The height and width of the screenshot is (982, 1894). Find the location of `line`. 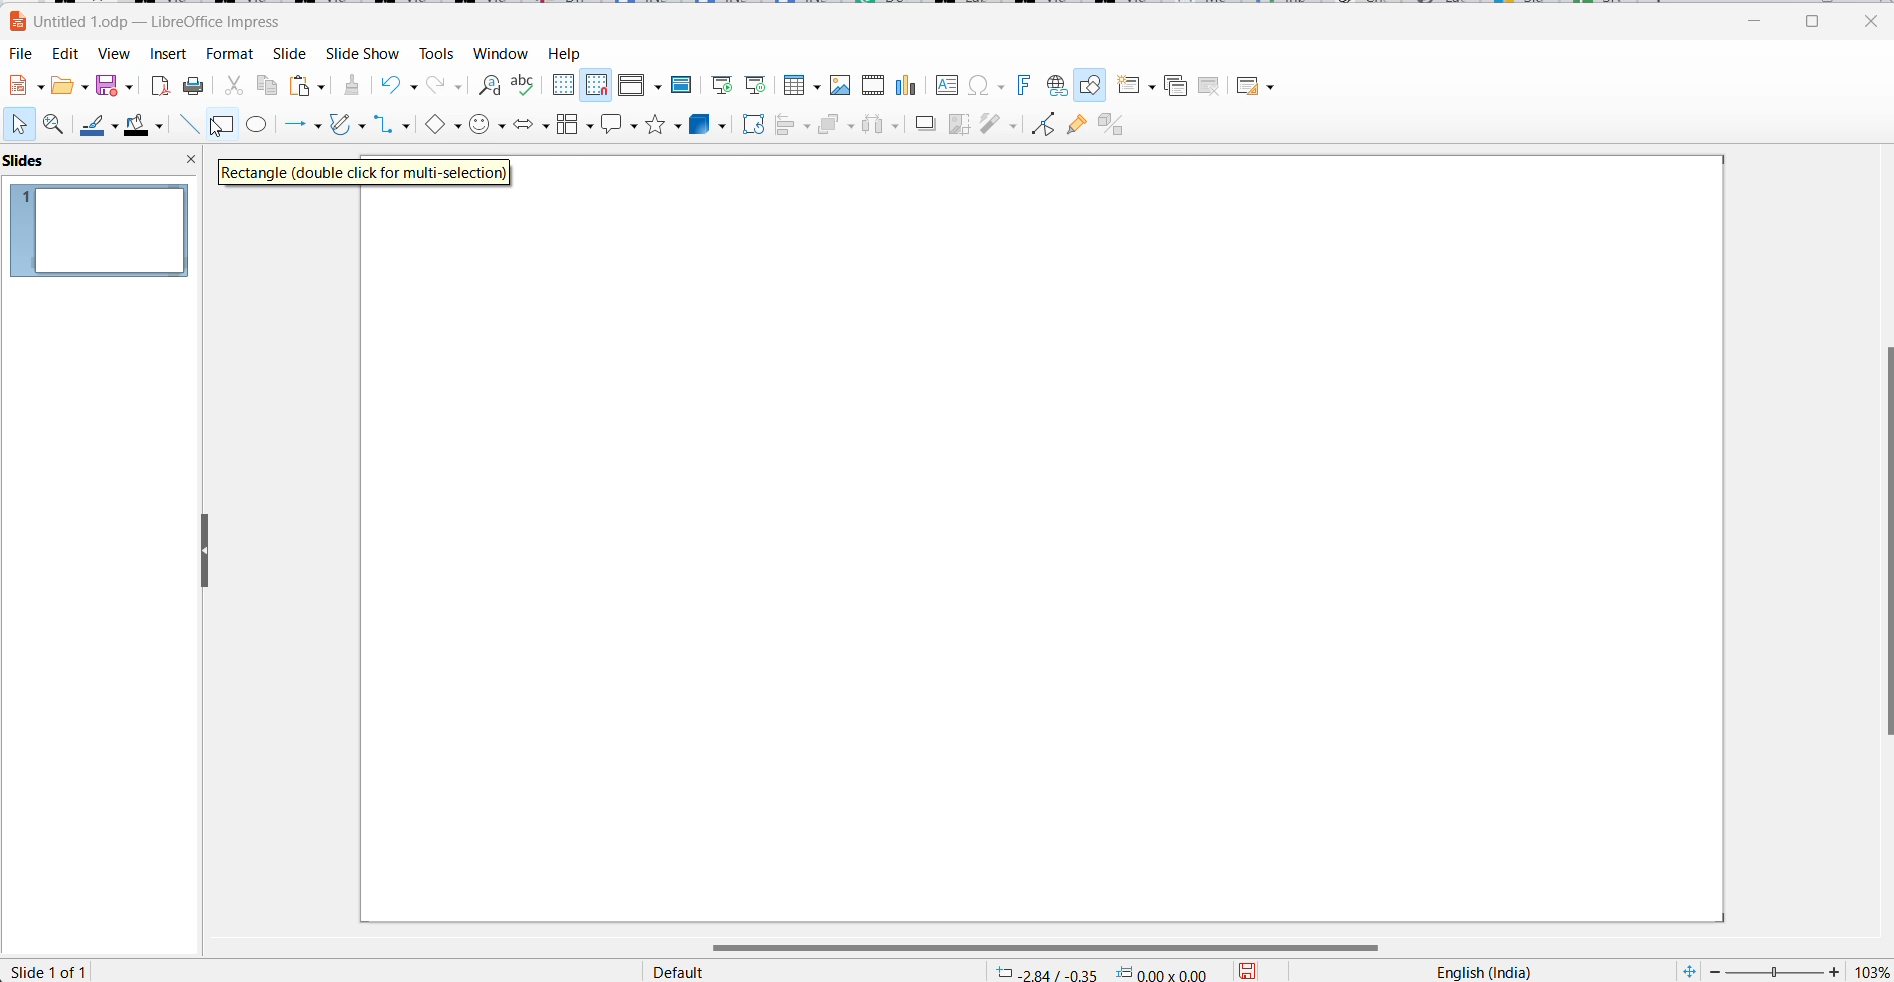

line is located at coordinates (189, 125).